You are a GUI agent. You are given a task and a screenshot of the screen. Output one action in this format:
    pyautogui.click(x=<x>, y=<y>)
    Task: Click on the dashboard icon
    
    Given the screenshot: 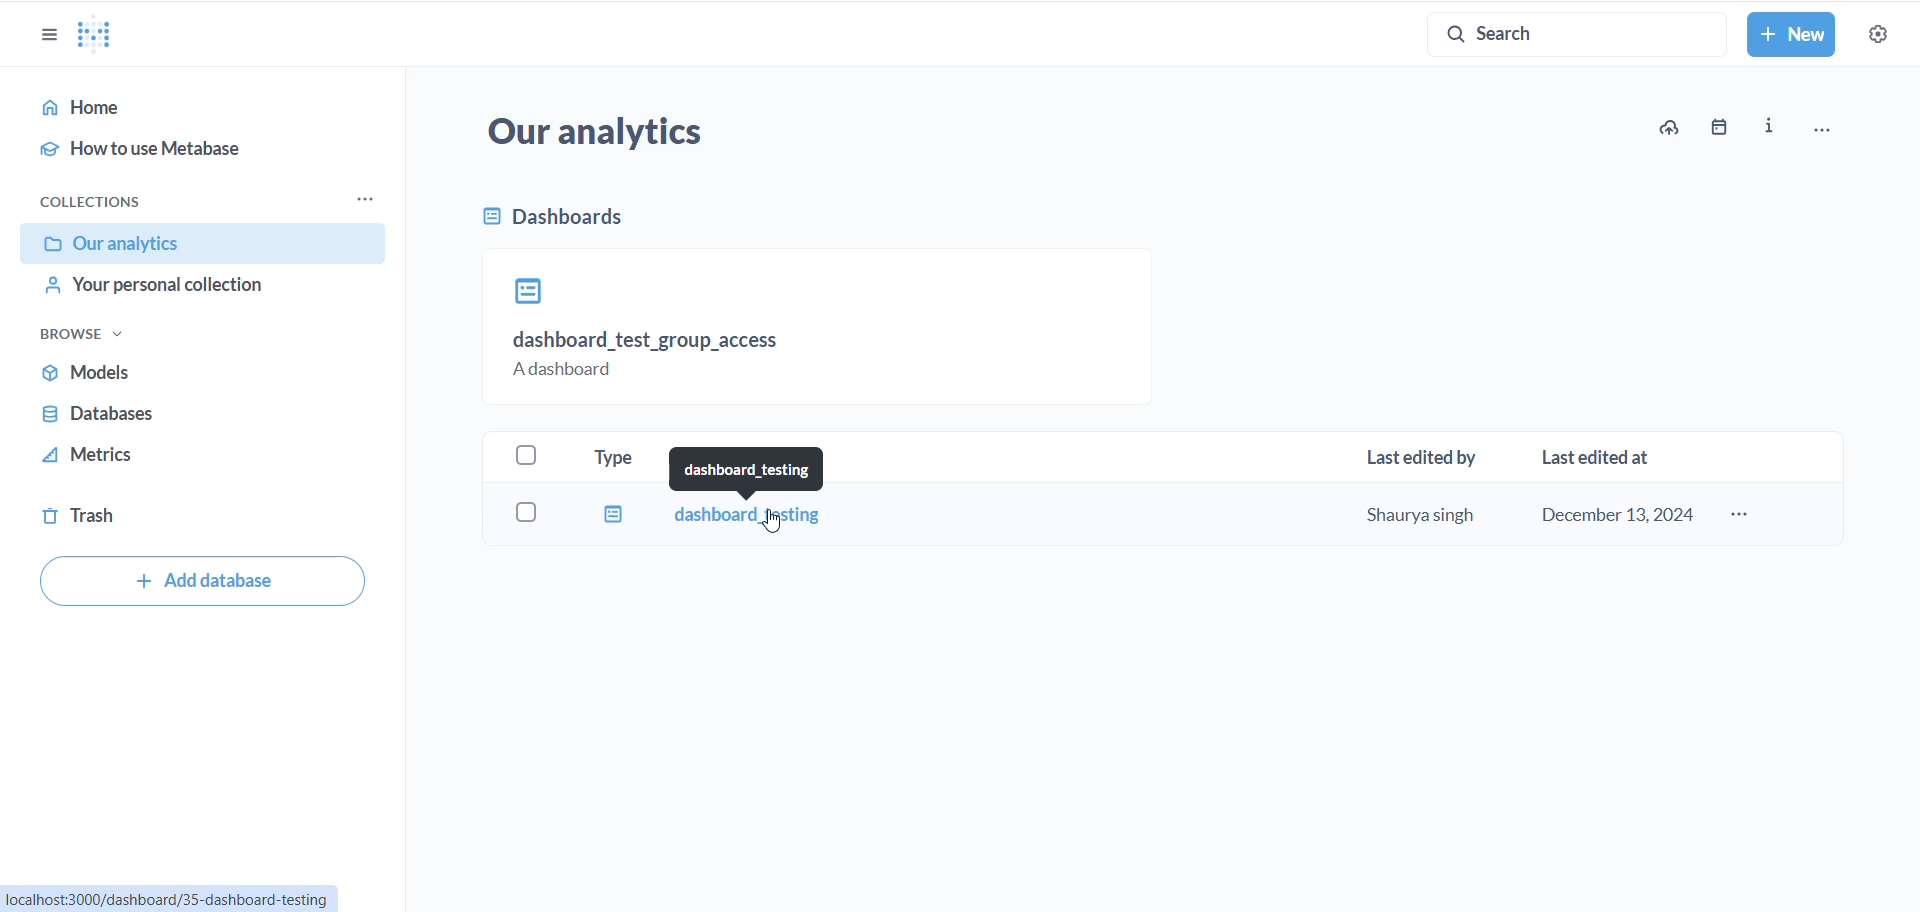 What is the action you would take?
    pyautogui.click(x=484, y=221)
    